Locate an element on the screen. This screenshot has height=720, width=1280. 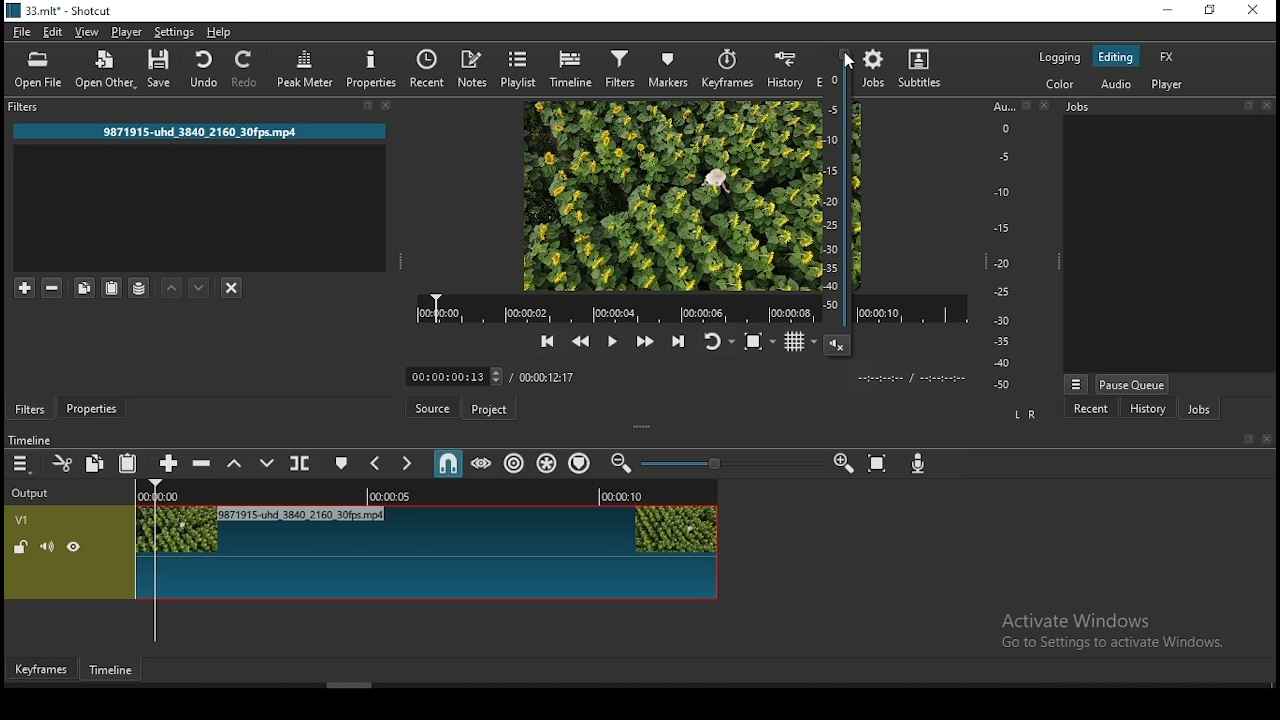
copy is located at coordinates (97, 464).